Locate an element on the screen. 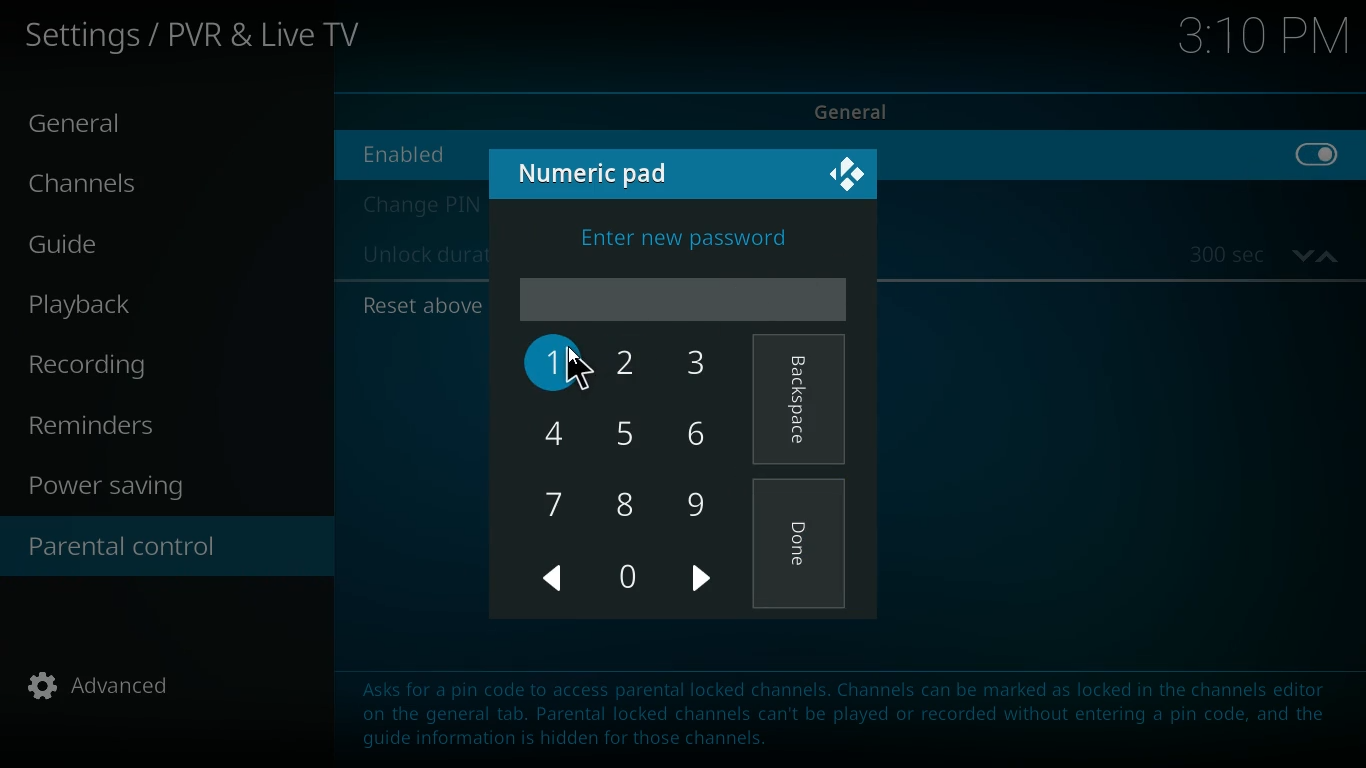 The image size is (1366, 768). done is located at coordinates (801, 550).